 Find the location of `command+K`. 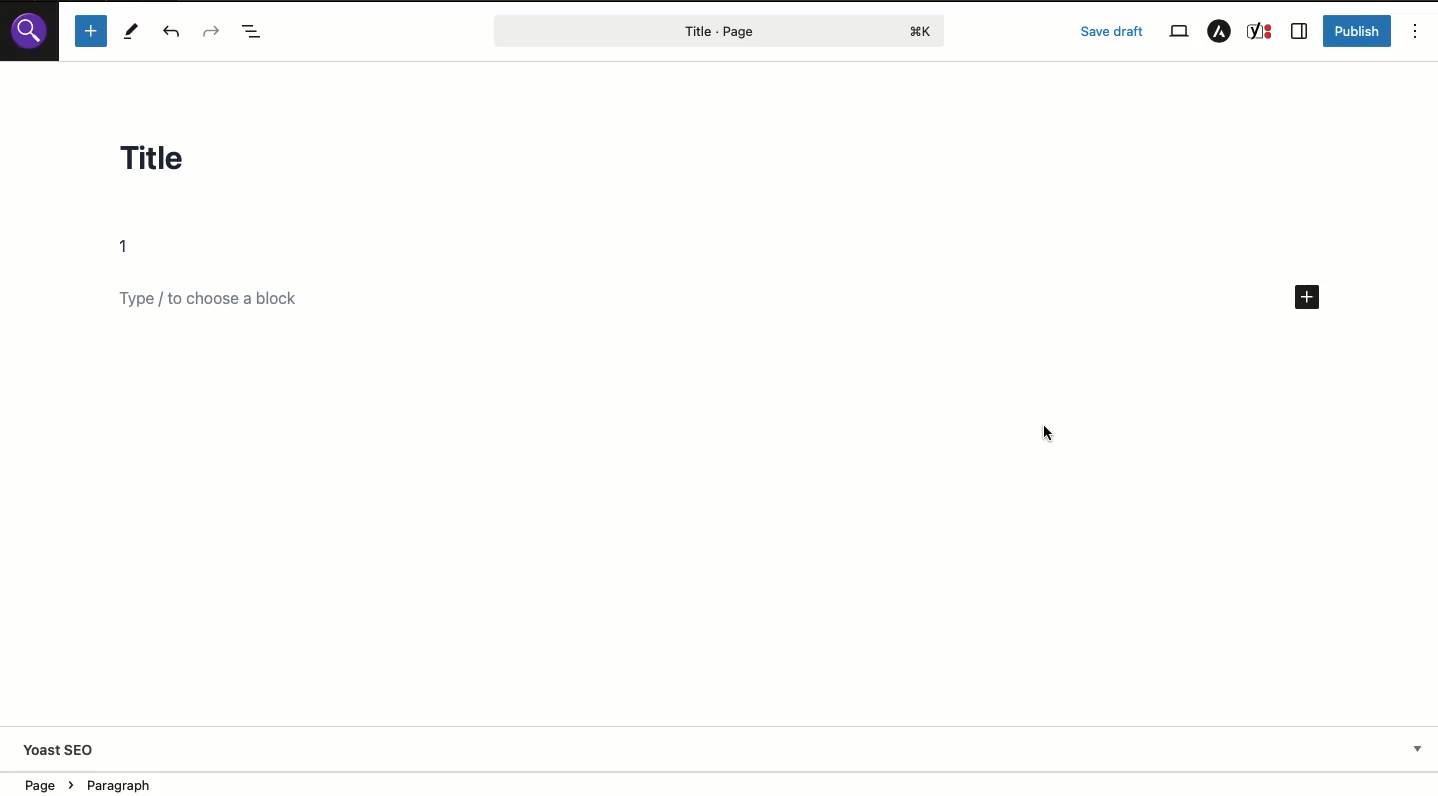

command+K is located at coordinates (922, 32).